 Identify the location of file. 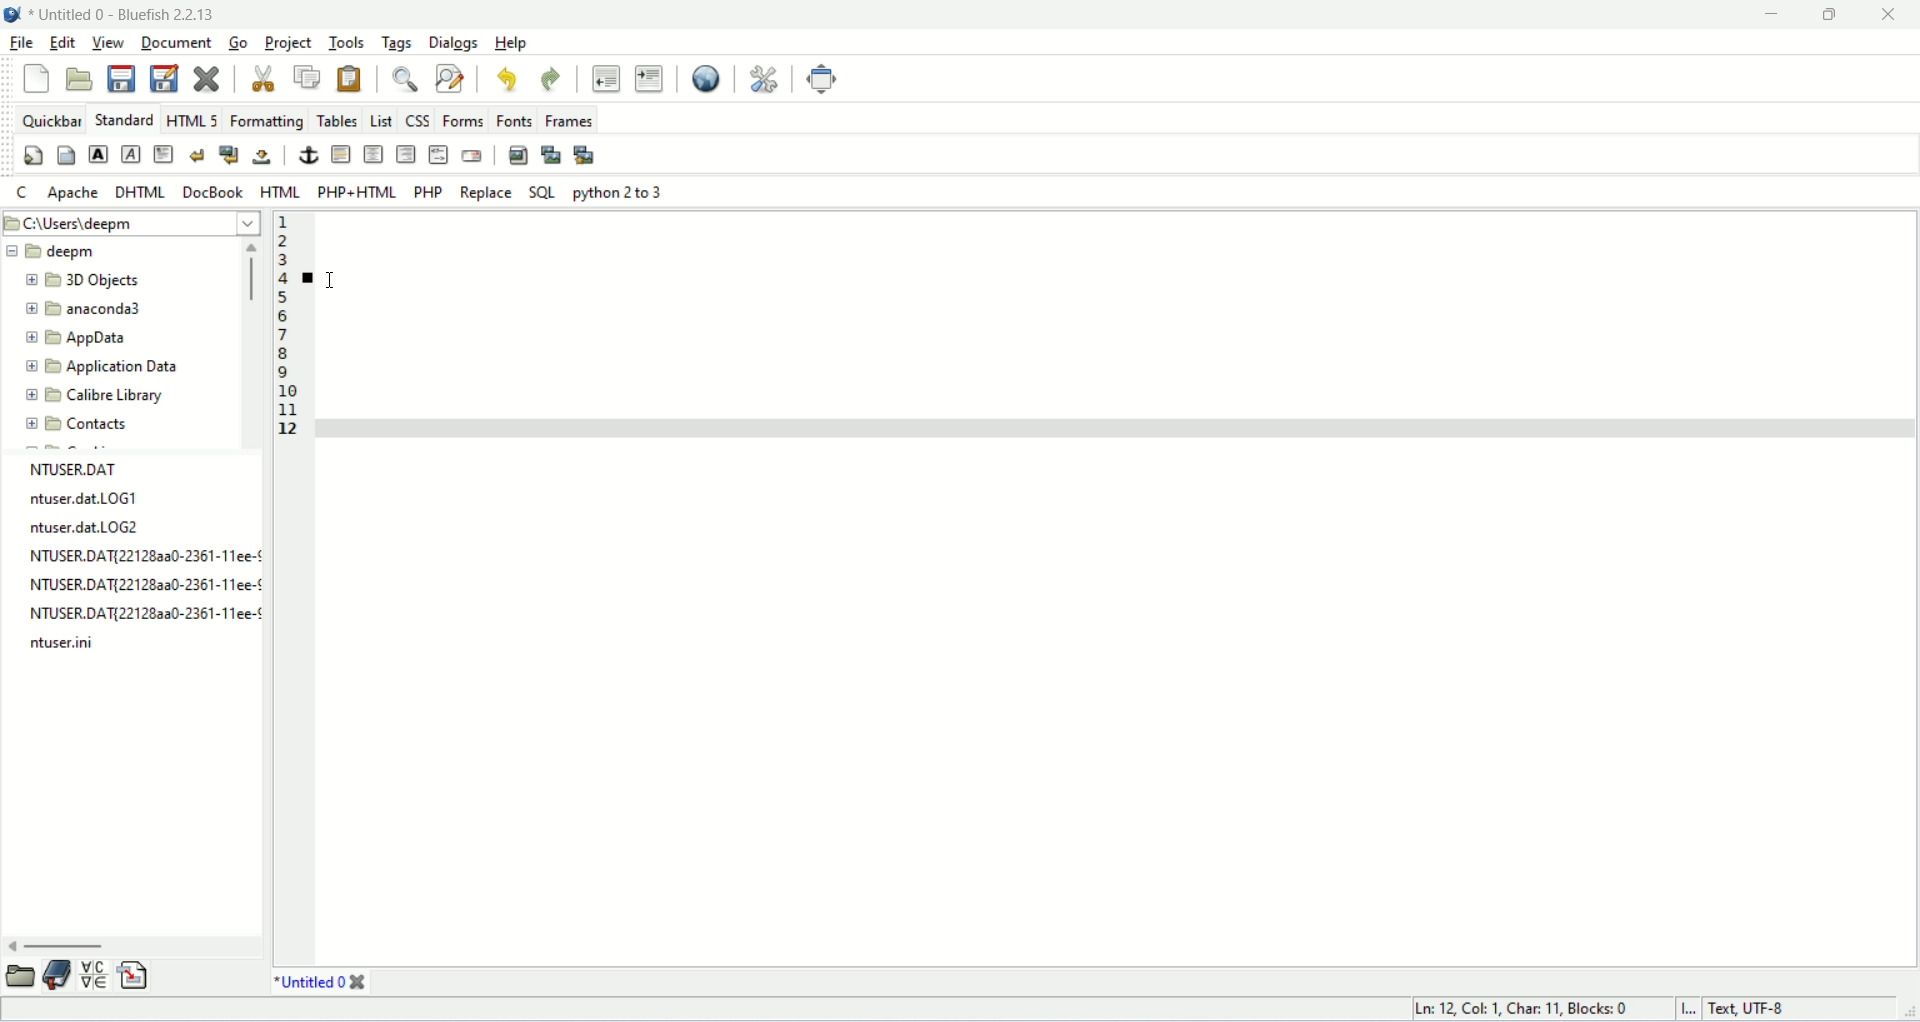
(22, 43).